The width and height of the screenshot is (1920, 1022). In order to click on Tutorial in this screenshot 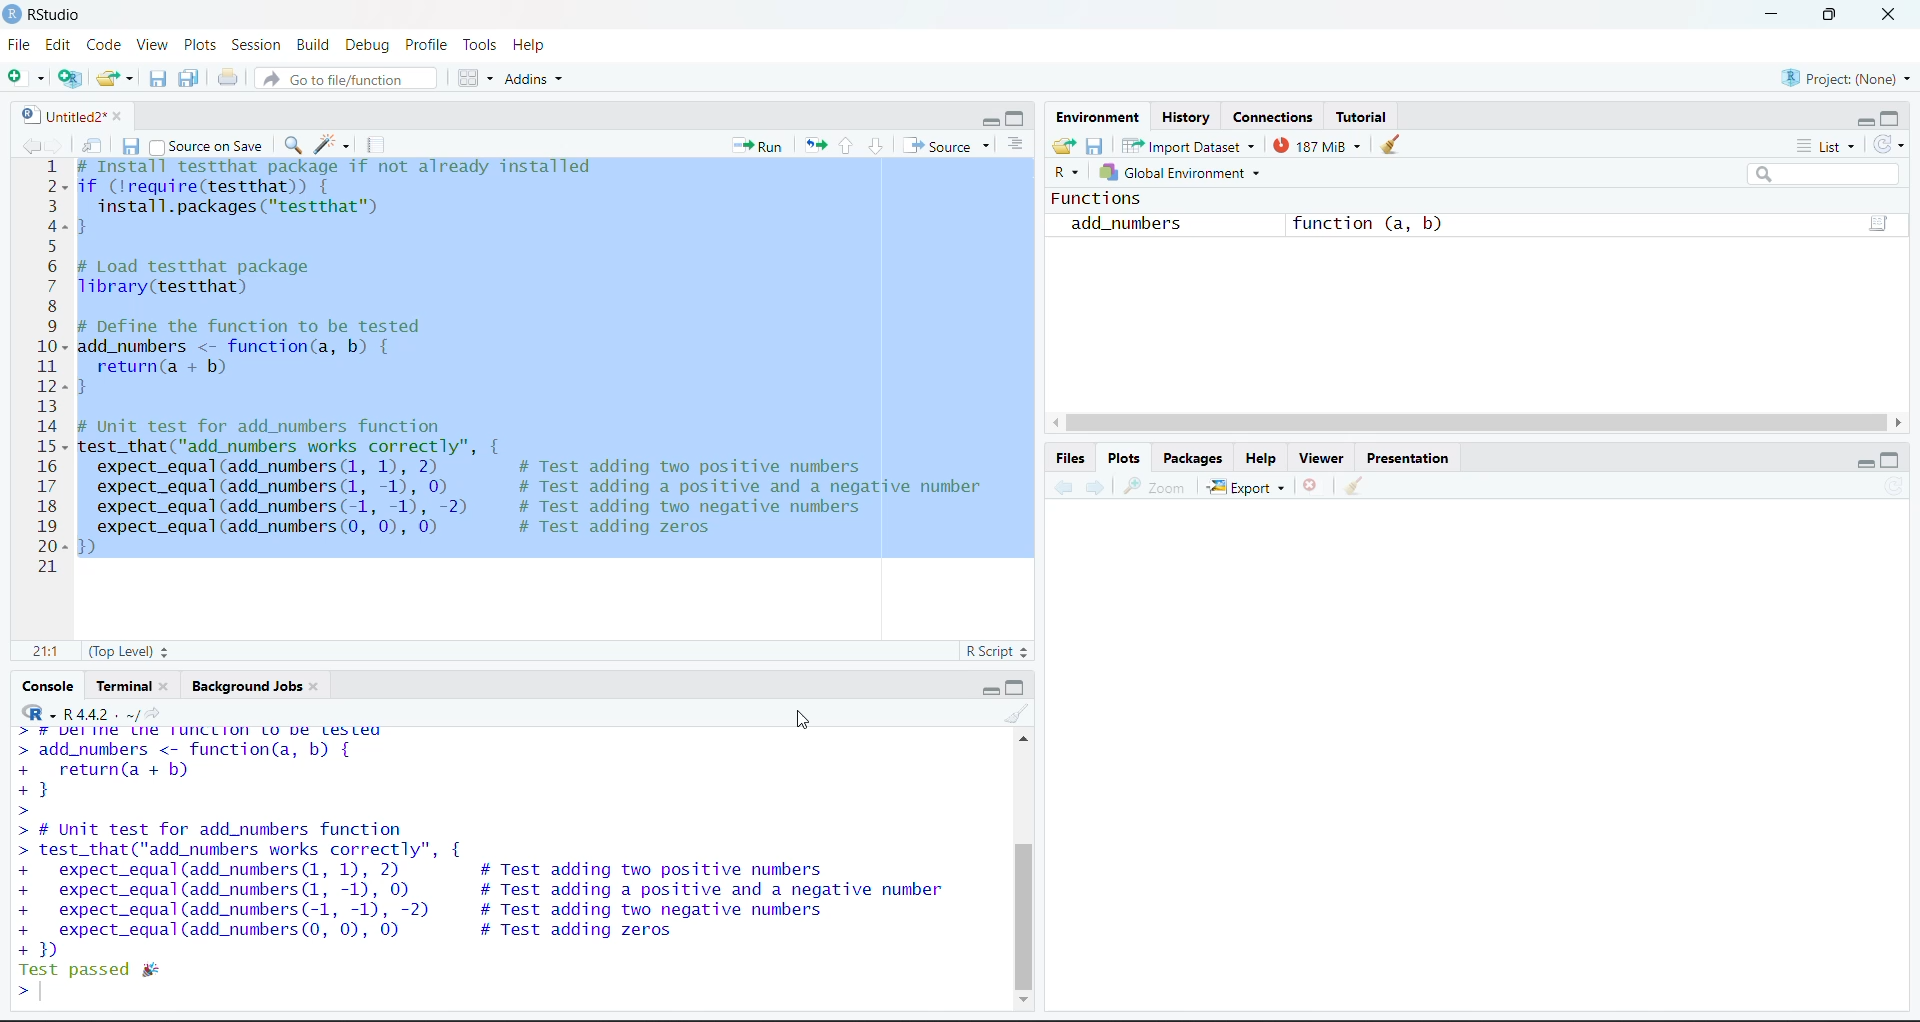, I will do `click(1360, 116)`.